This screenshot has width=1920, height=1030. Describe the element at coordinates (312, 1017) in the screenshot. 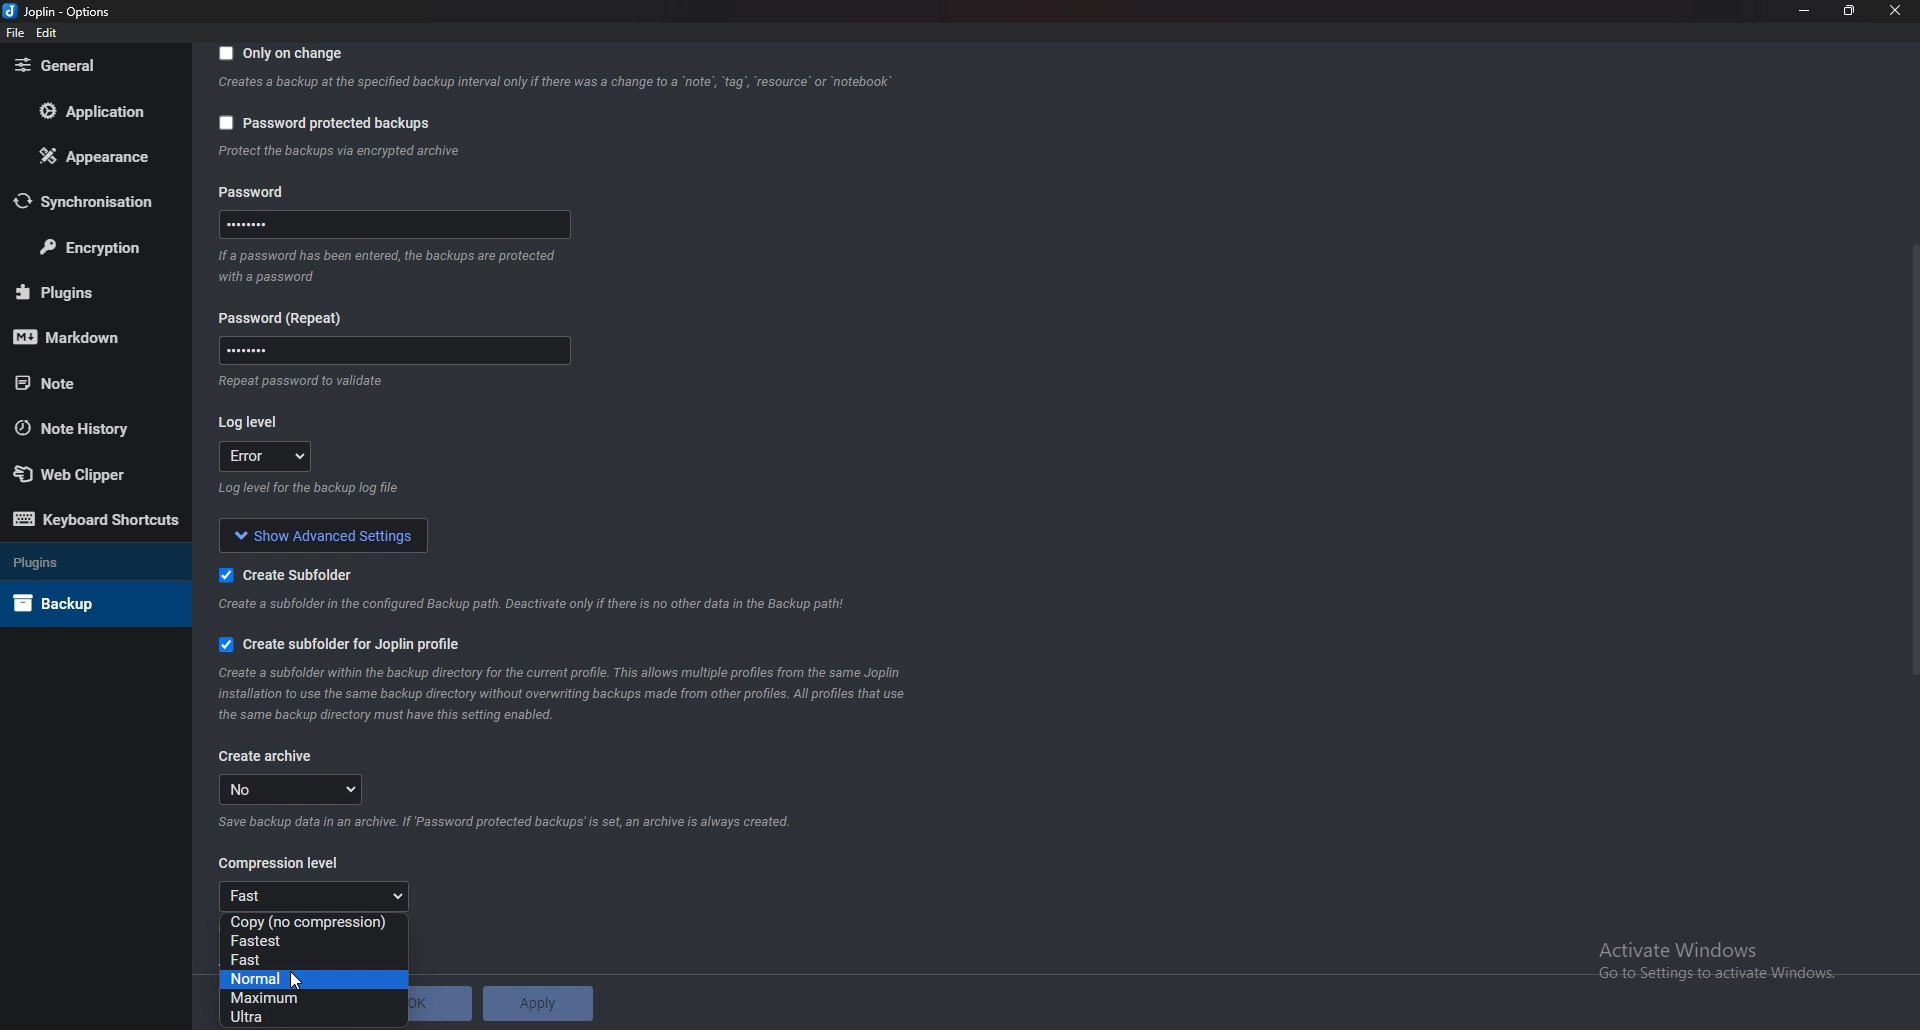

I see `` at that location.